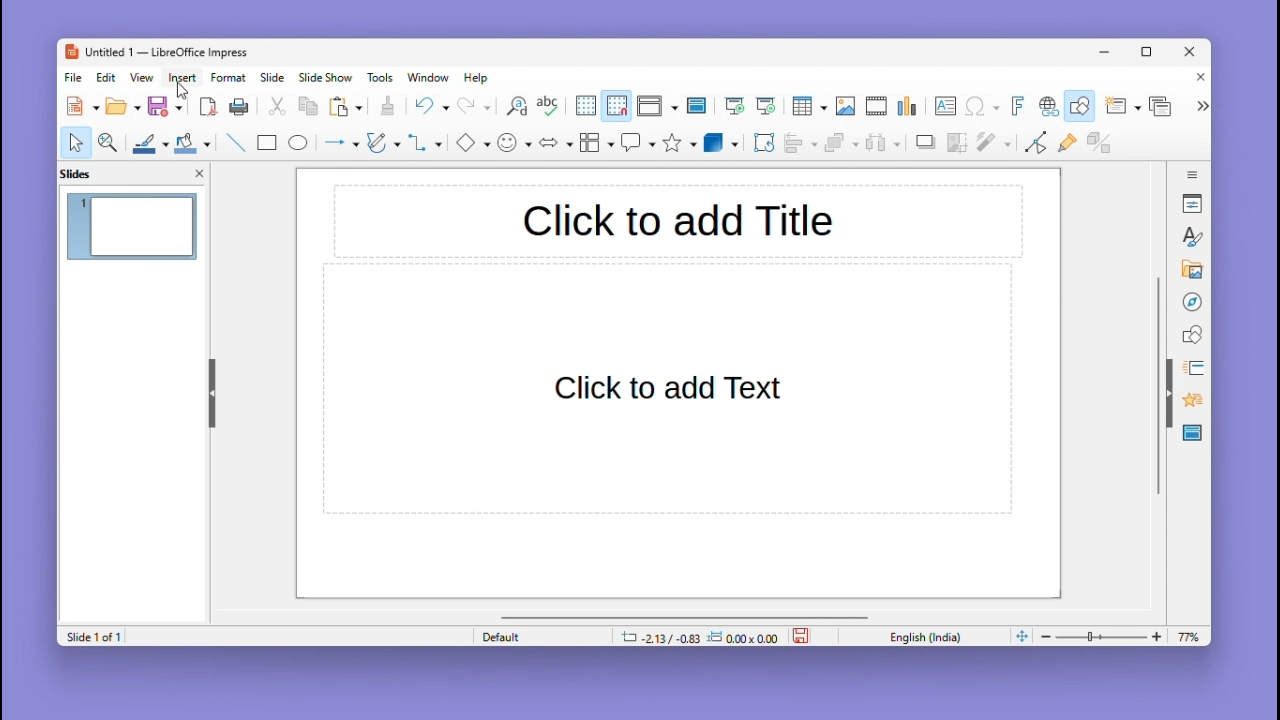 This screenshot has height=720, width=1280. Describe the element at coordinates (475, 107) in the screenshot. I see `redo` at that location.